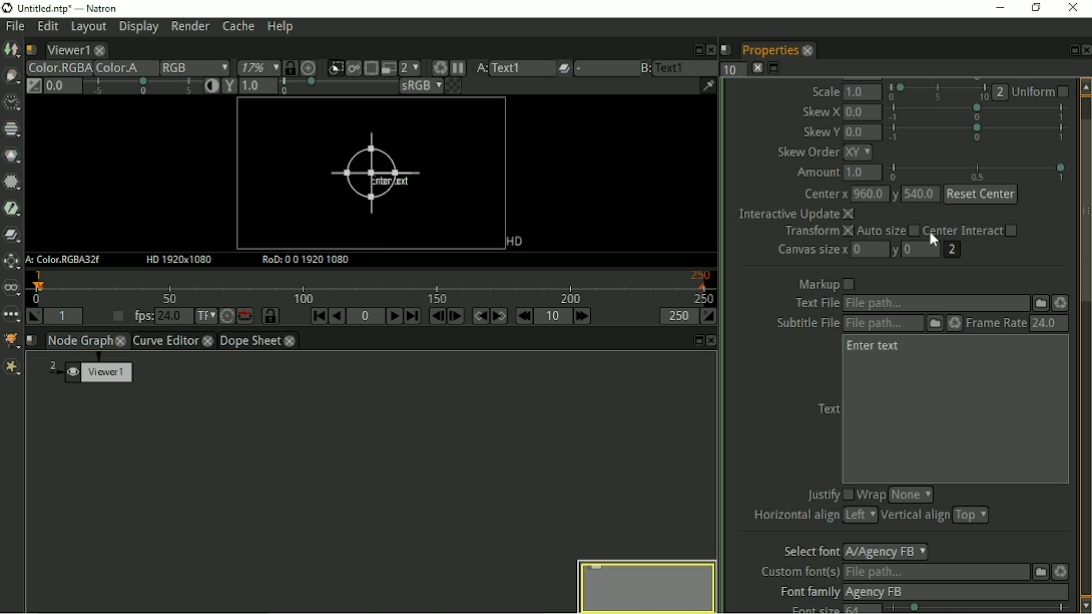  What do you see at coordinates (282, 27) in the screenshot?
I see `Help` at bounding box center [282, 27].